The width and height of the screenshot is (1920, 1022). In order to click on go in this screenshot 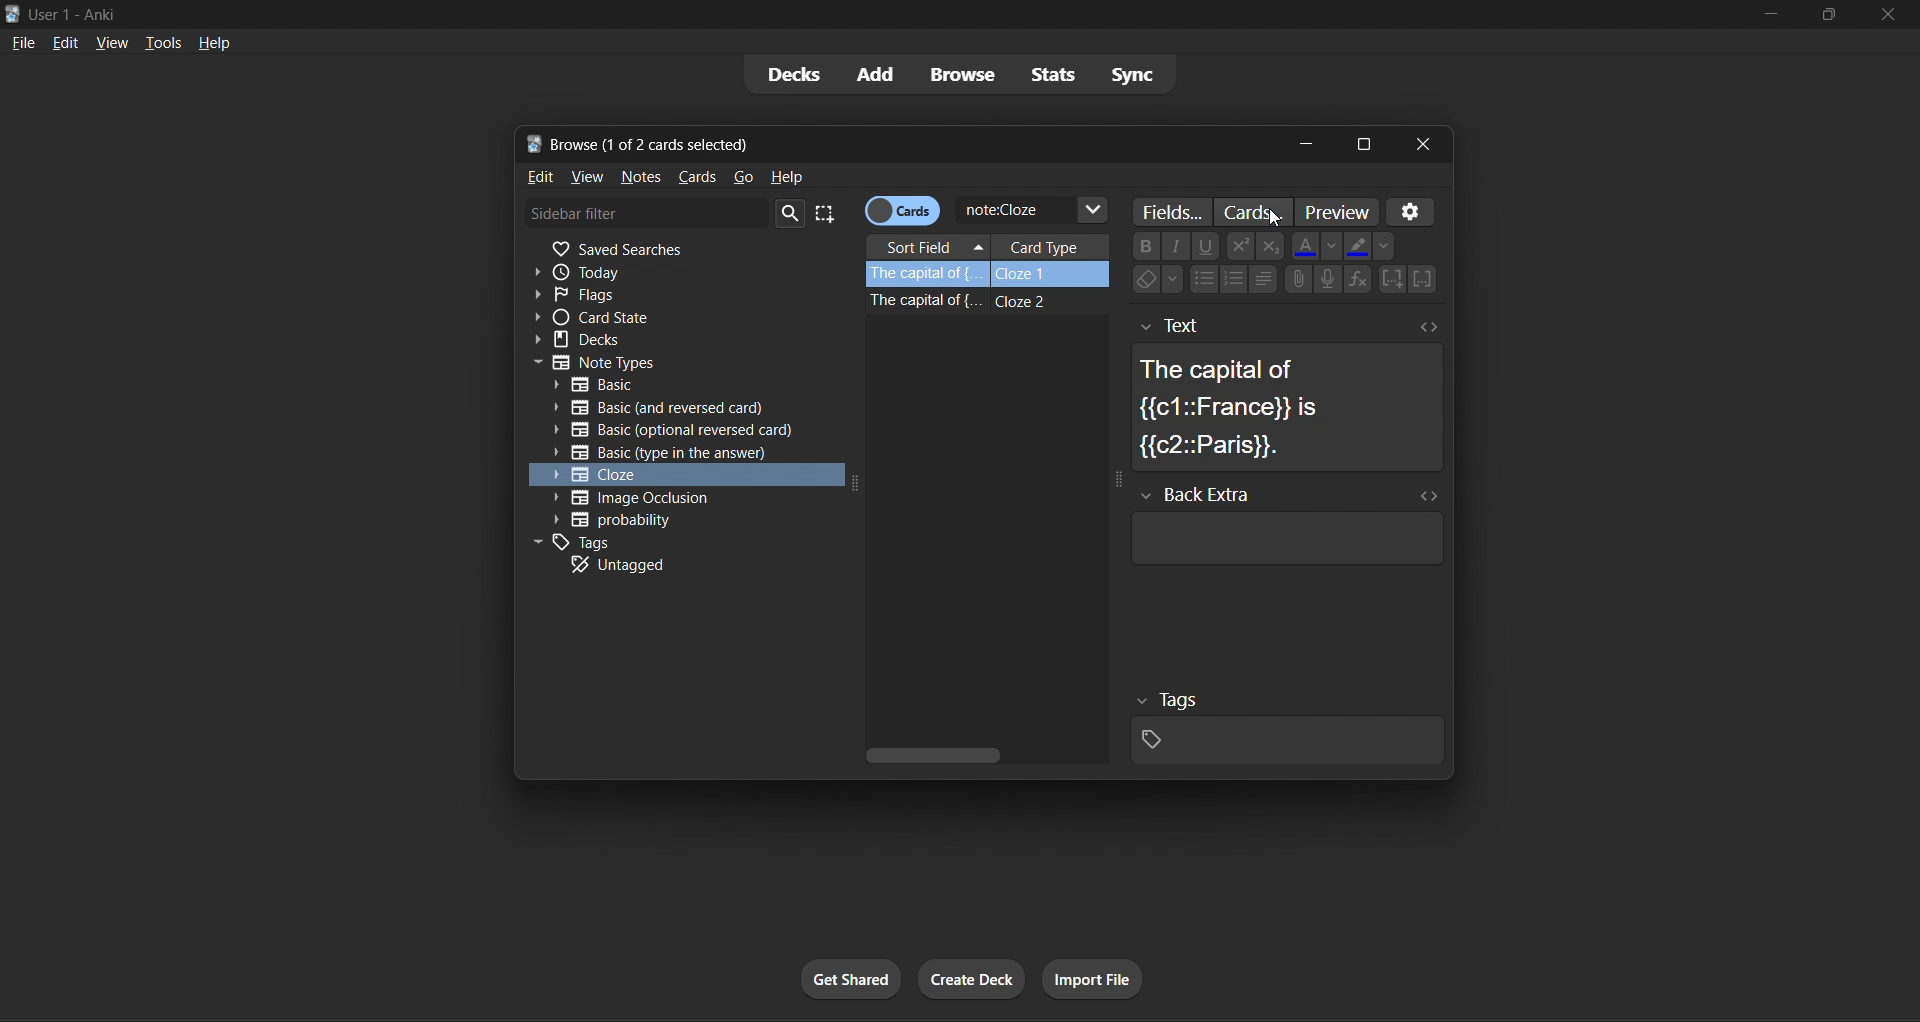, I will do `click(748, 179)`.